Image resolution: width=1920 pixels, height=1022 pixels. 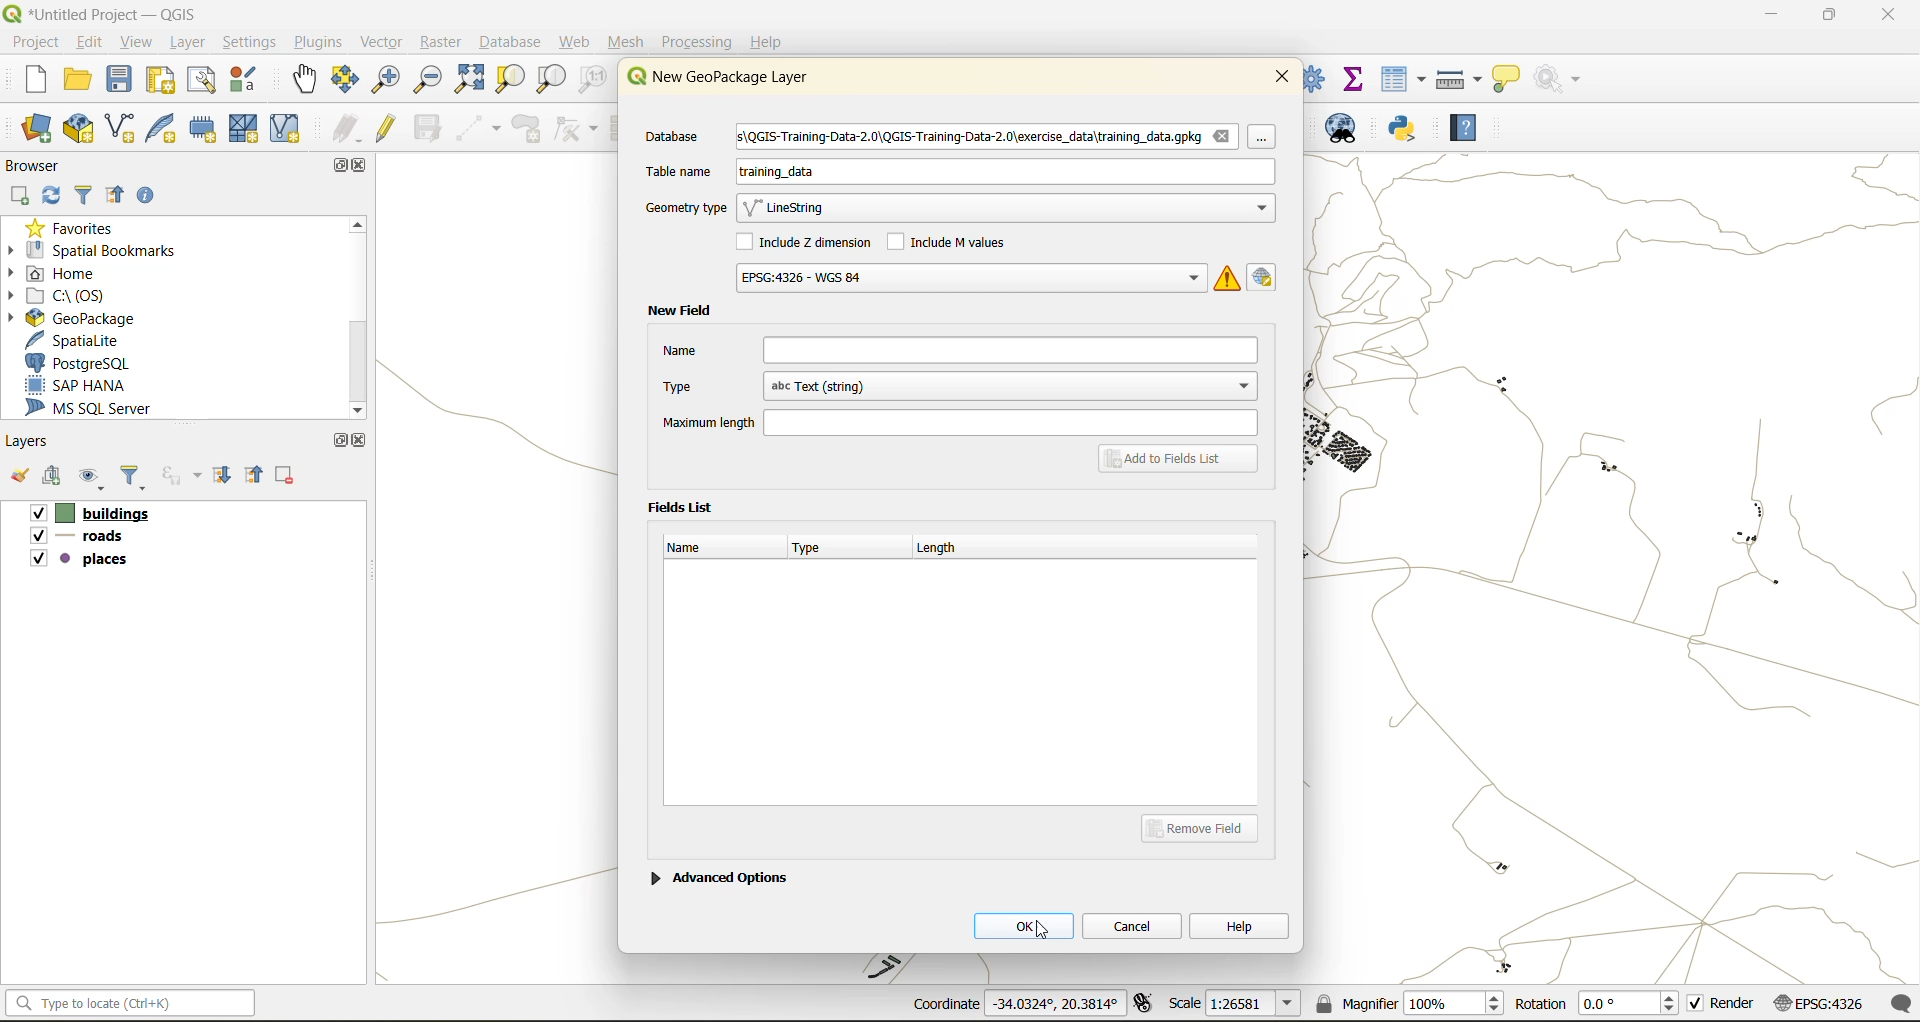 What do you see at coordinates (1559, 75) in the screenshot?
I see `no action` at bounding box center [1559, 75].